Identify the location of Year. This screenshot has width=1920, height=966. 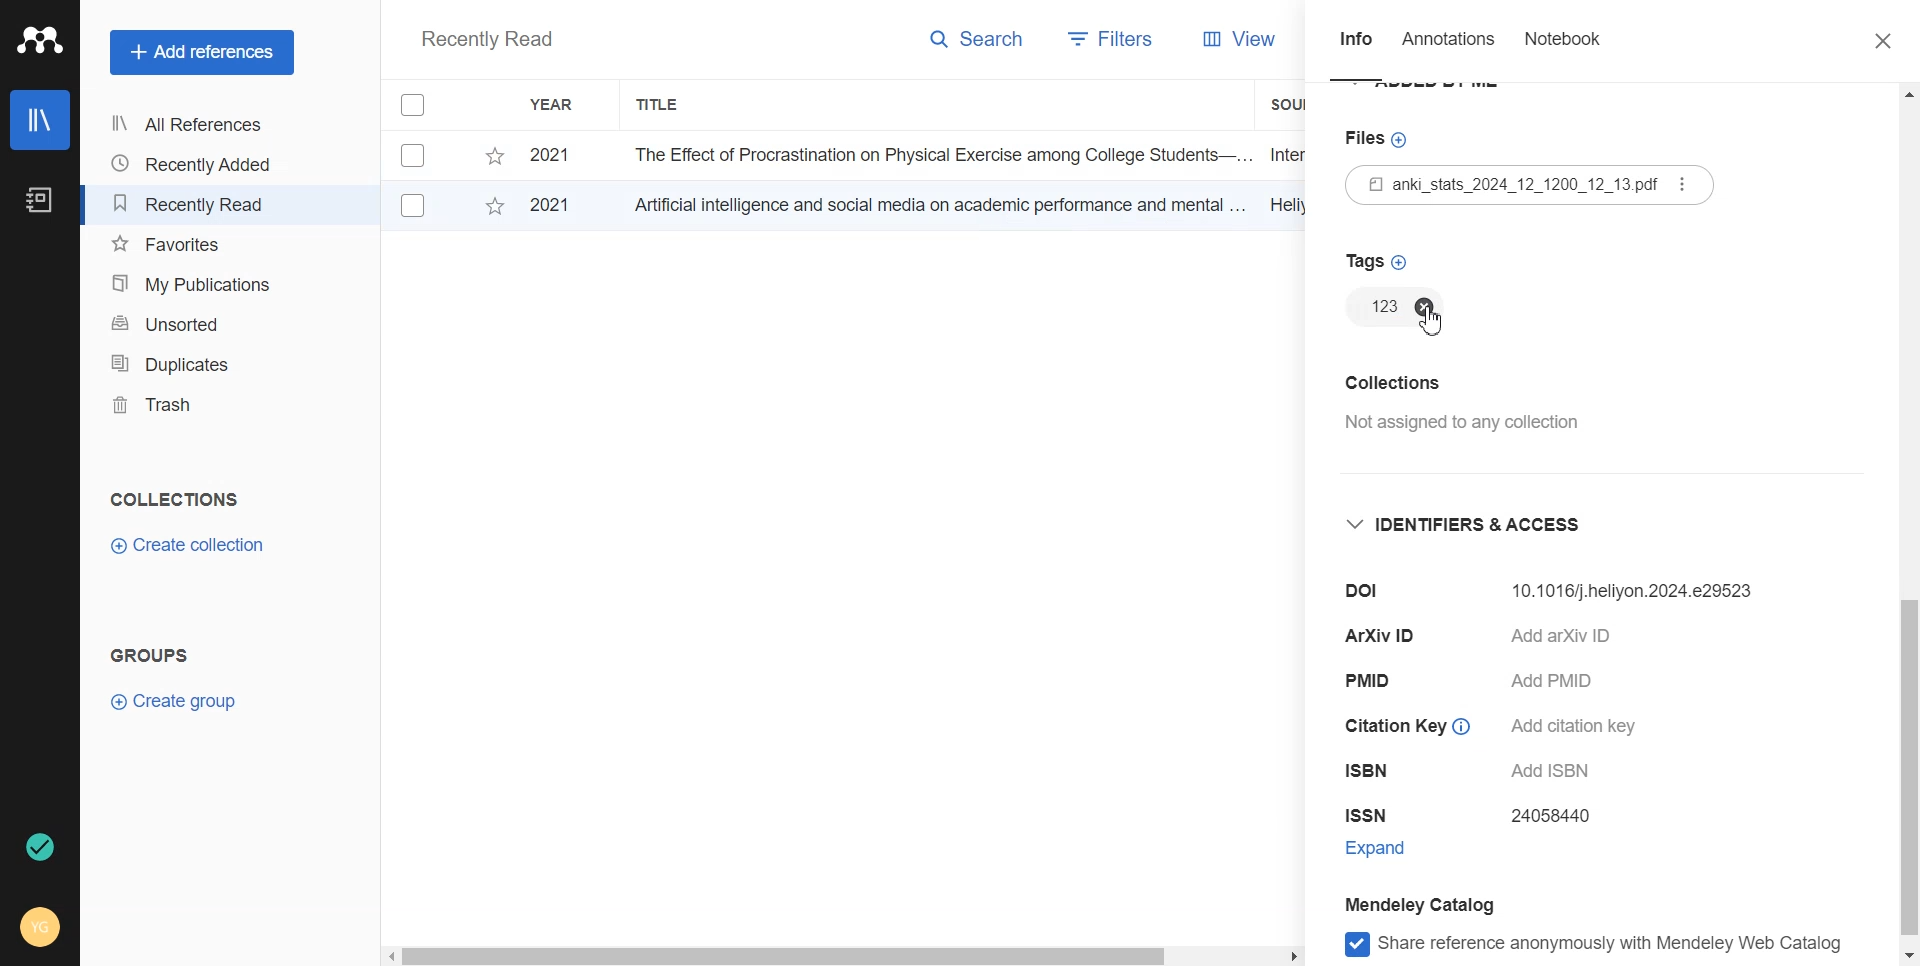
(555, 105).